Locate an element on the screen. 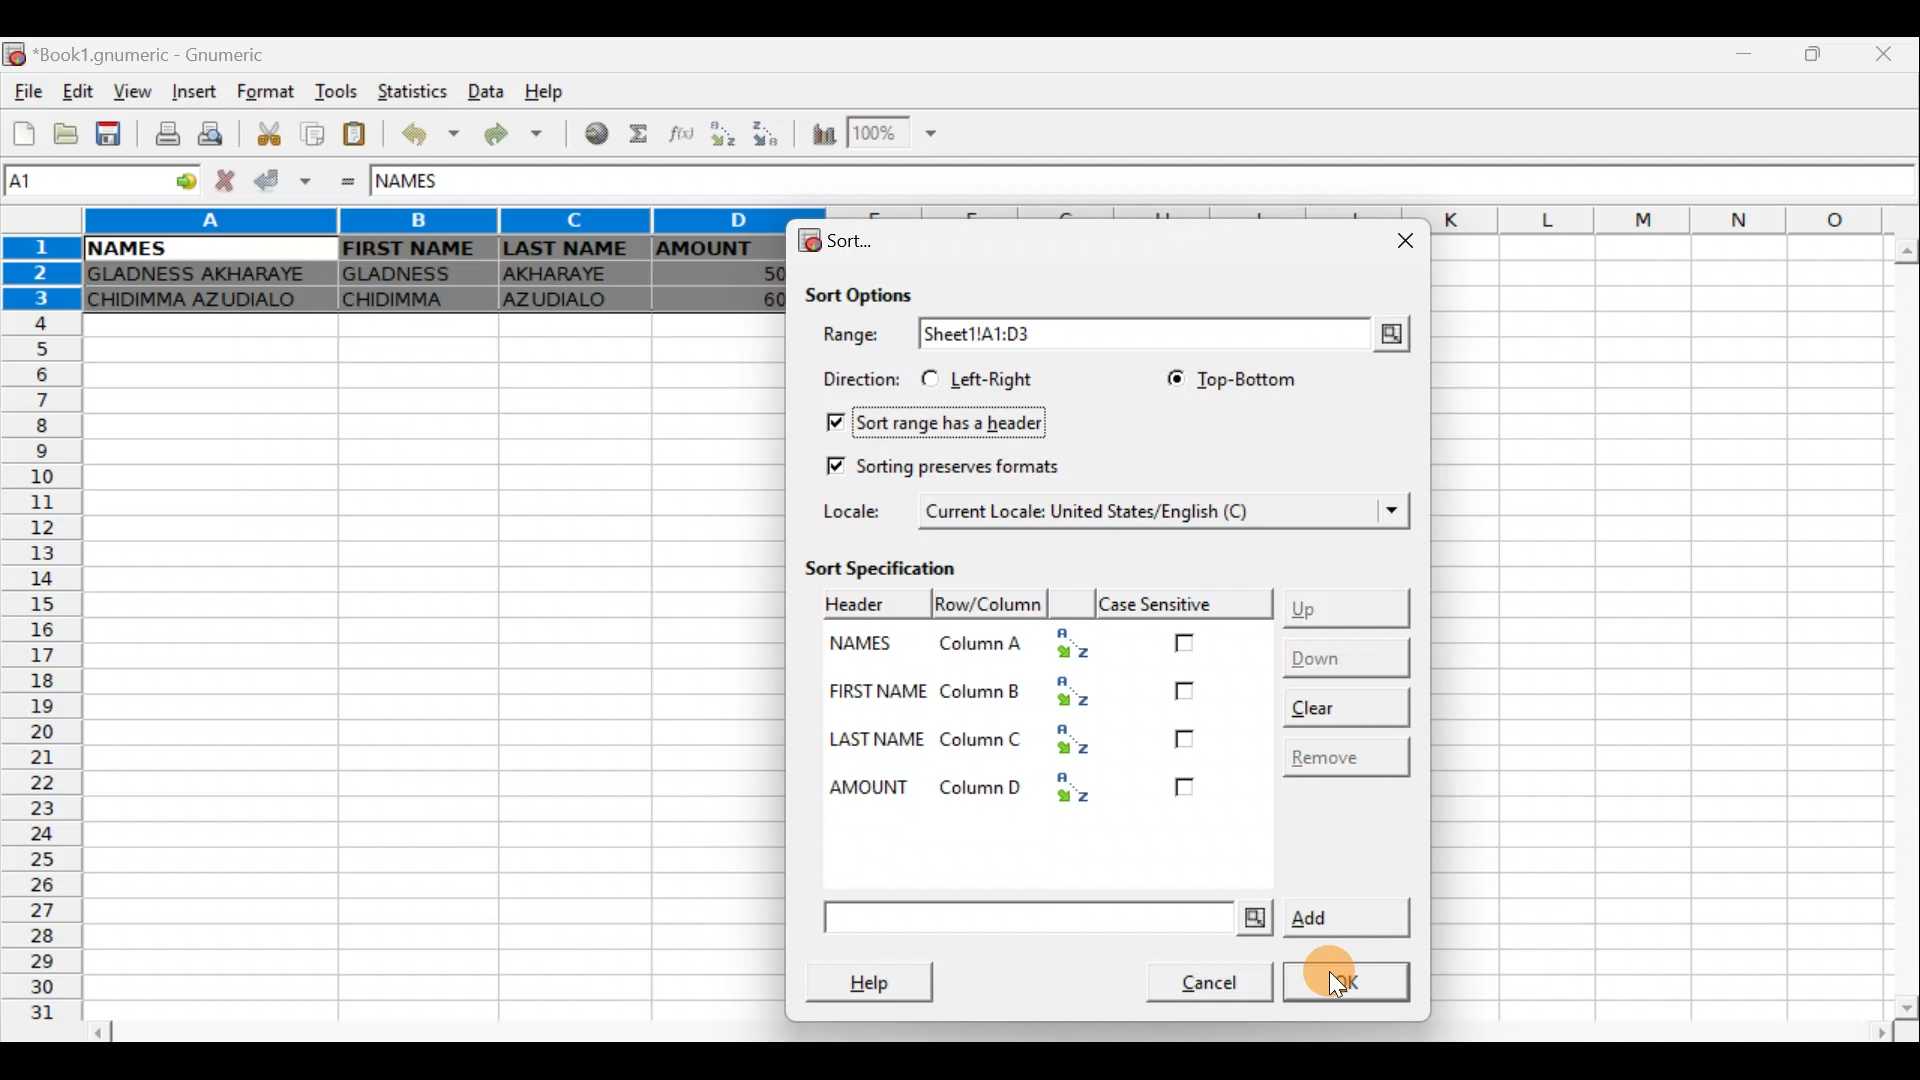 The image size is (1920, 1080). Statistics is located at coordinates (414, 93).